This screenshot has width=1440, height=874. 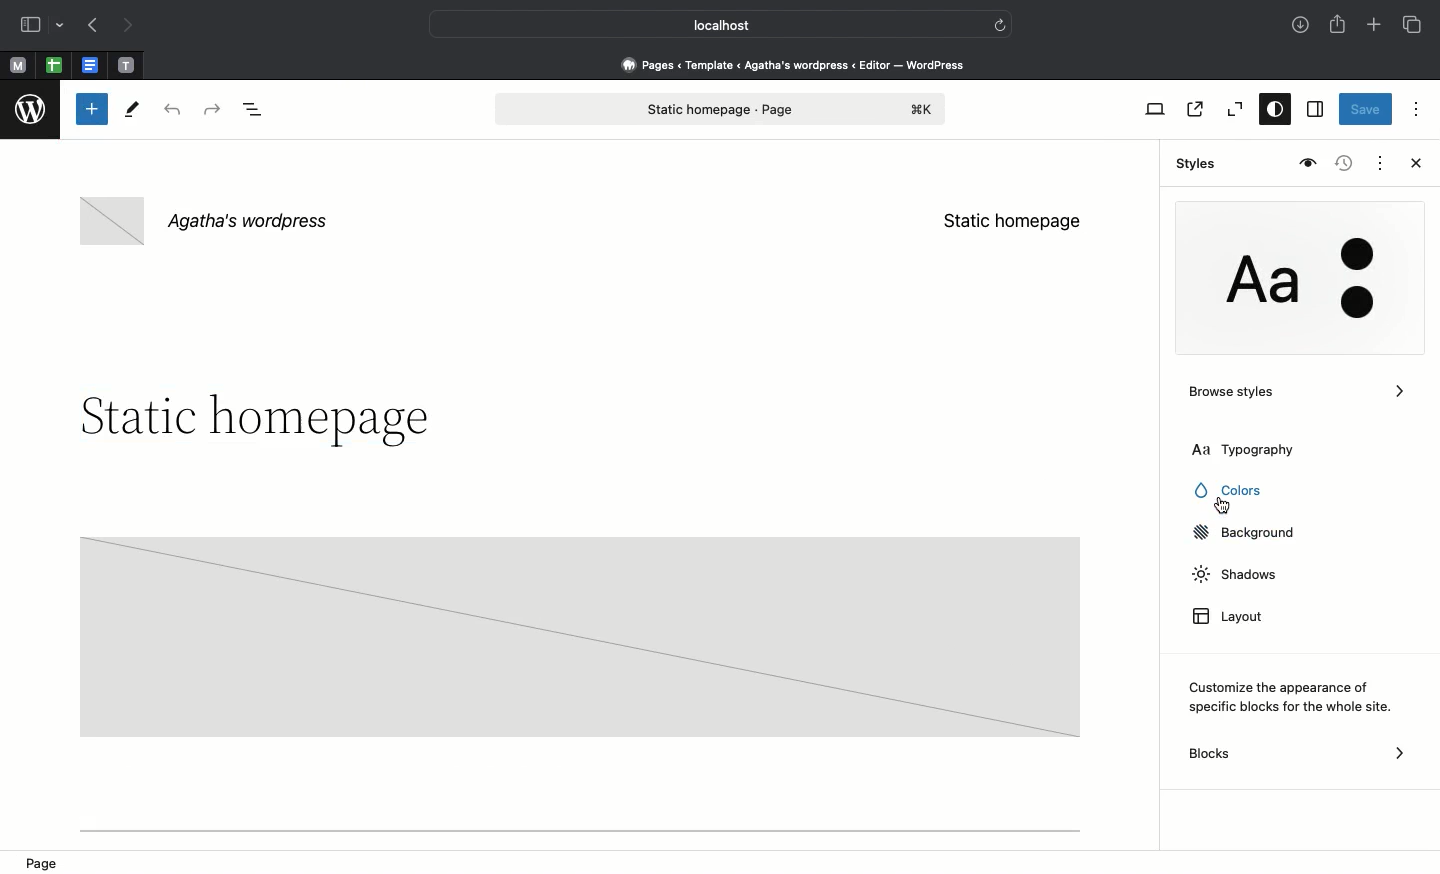 I want to click on Sidebar, so click(x=30, y=25).